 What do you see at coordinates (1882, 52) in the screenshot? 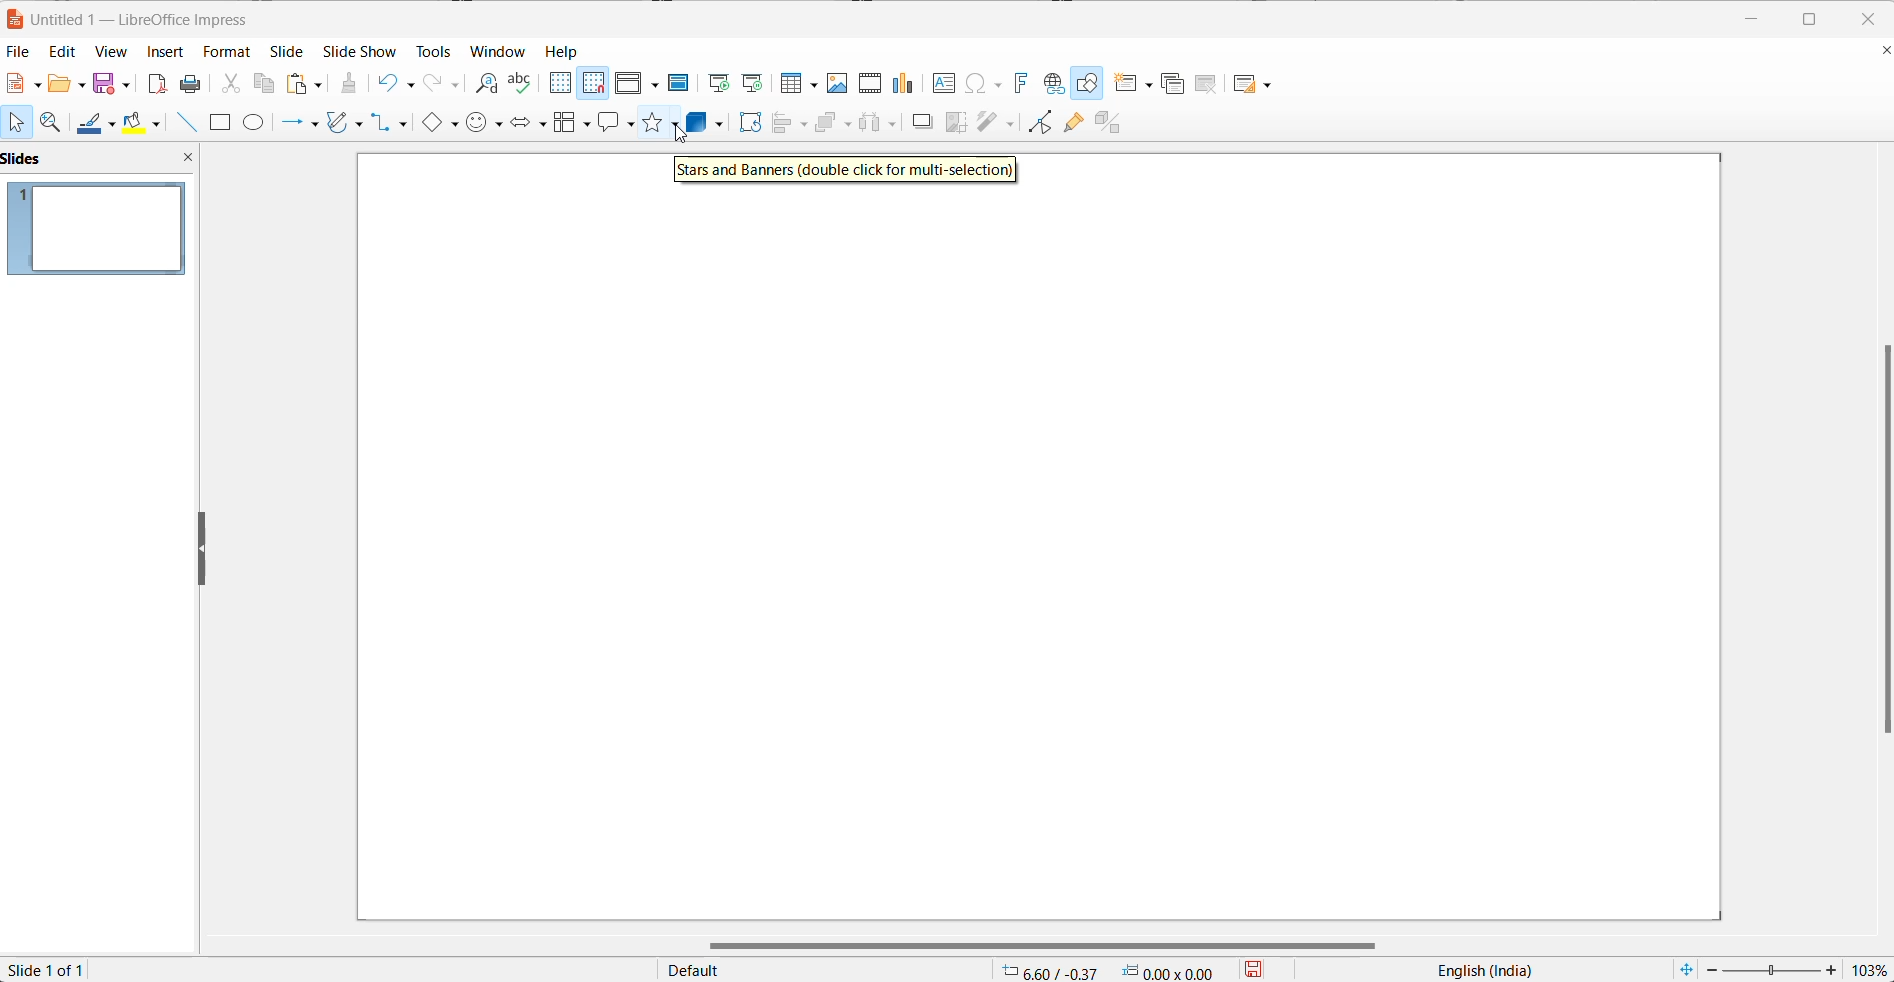
I see `close document` at bounding box center [1882, 52].